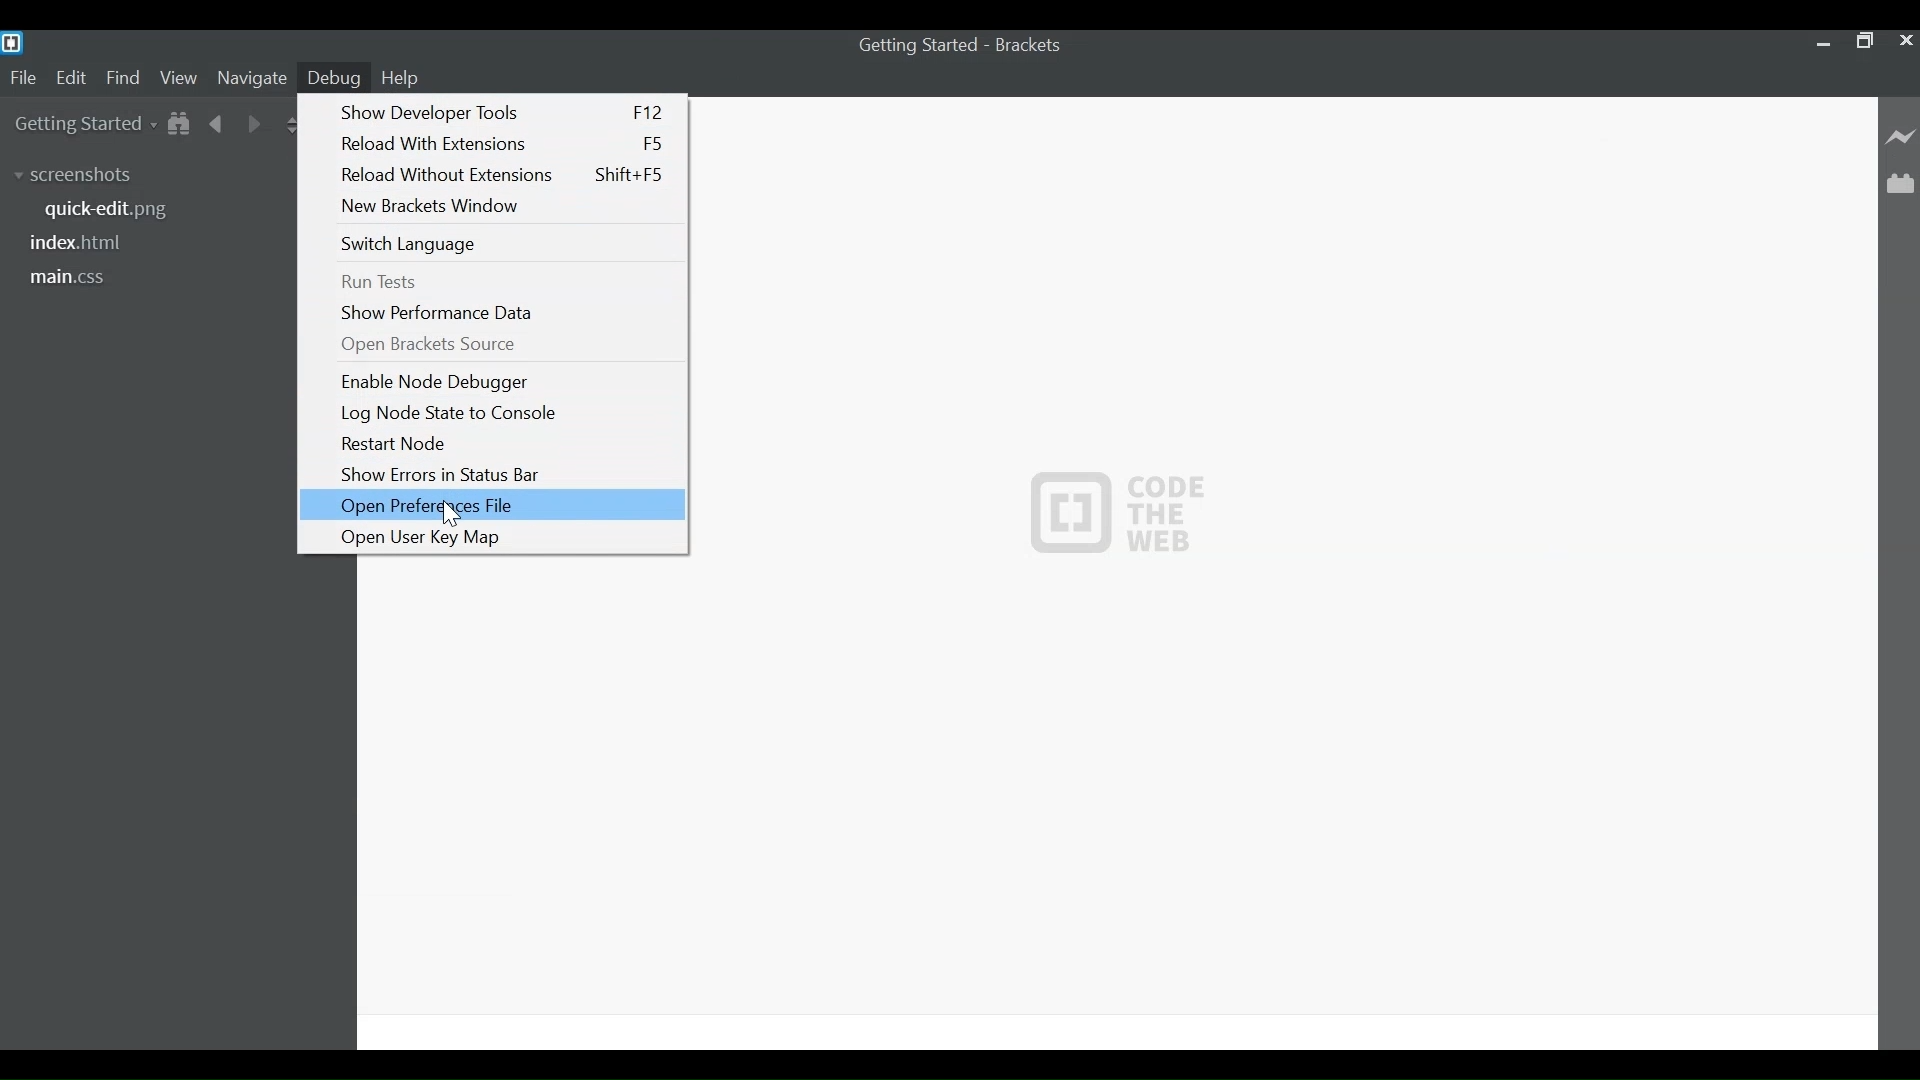  Describe the element at coordinates (404, 76) in the screenshot. I see `Help` at that location.